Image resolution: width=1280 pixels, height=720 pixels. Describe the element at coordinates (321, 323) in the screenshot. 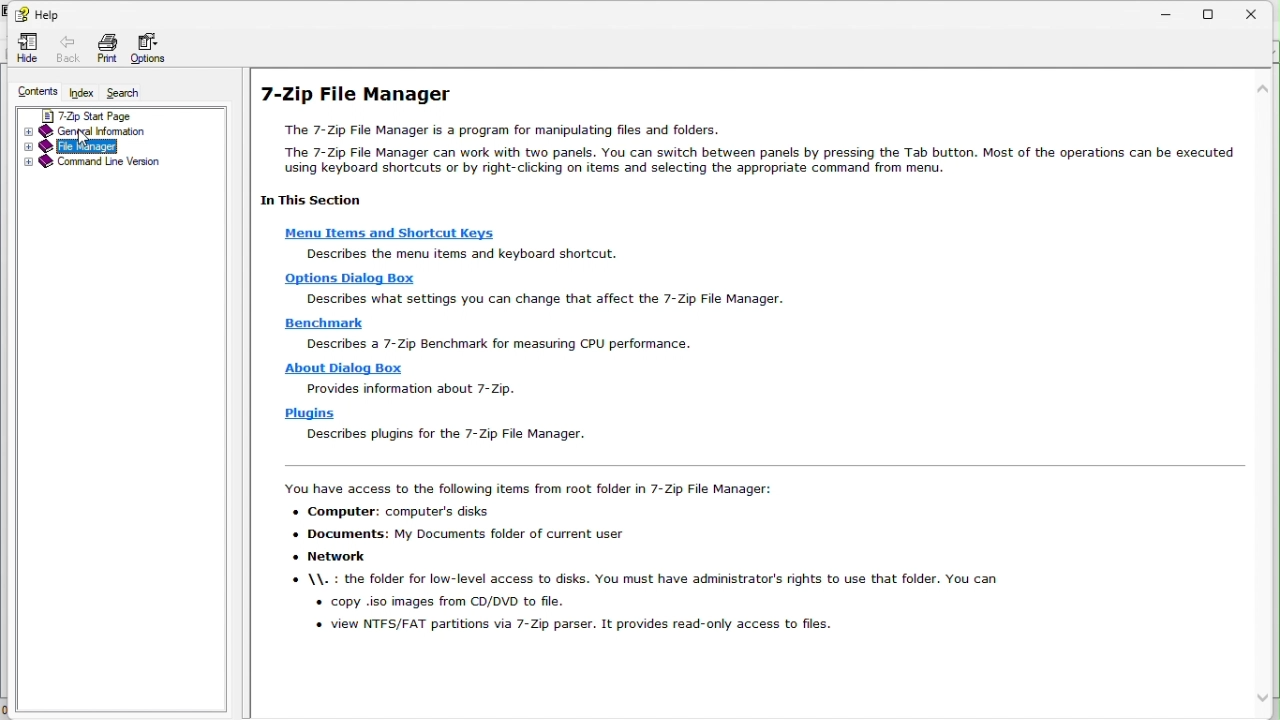

I see `benchmark` at that location.